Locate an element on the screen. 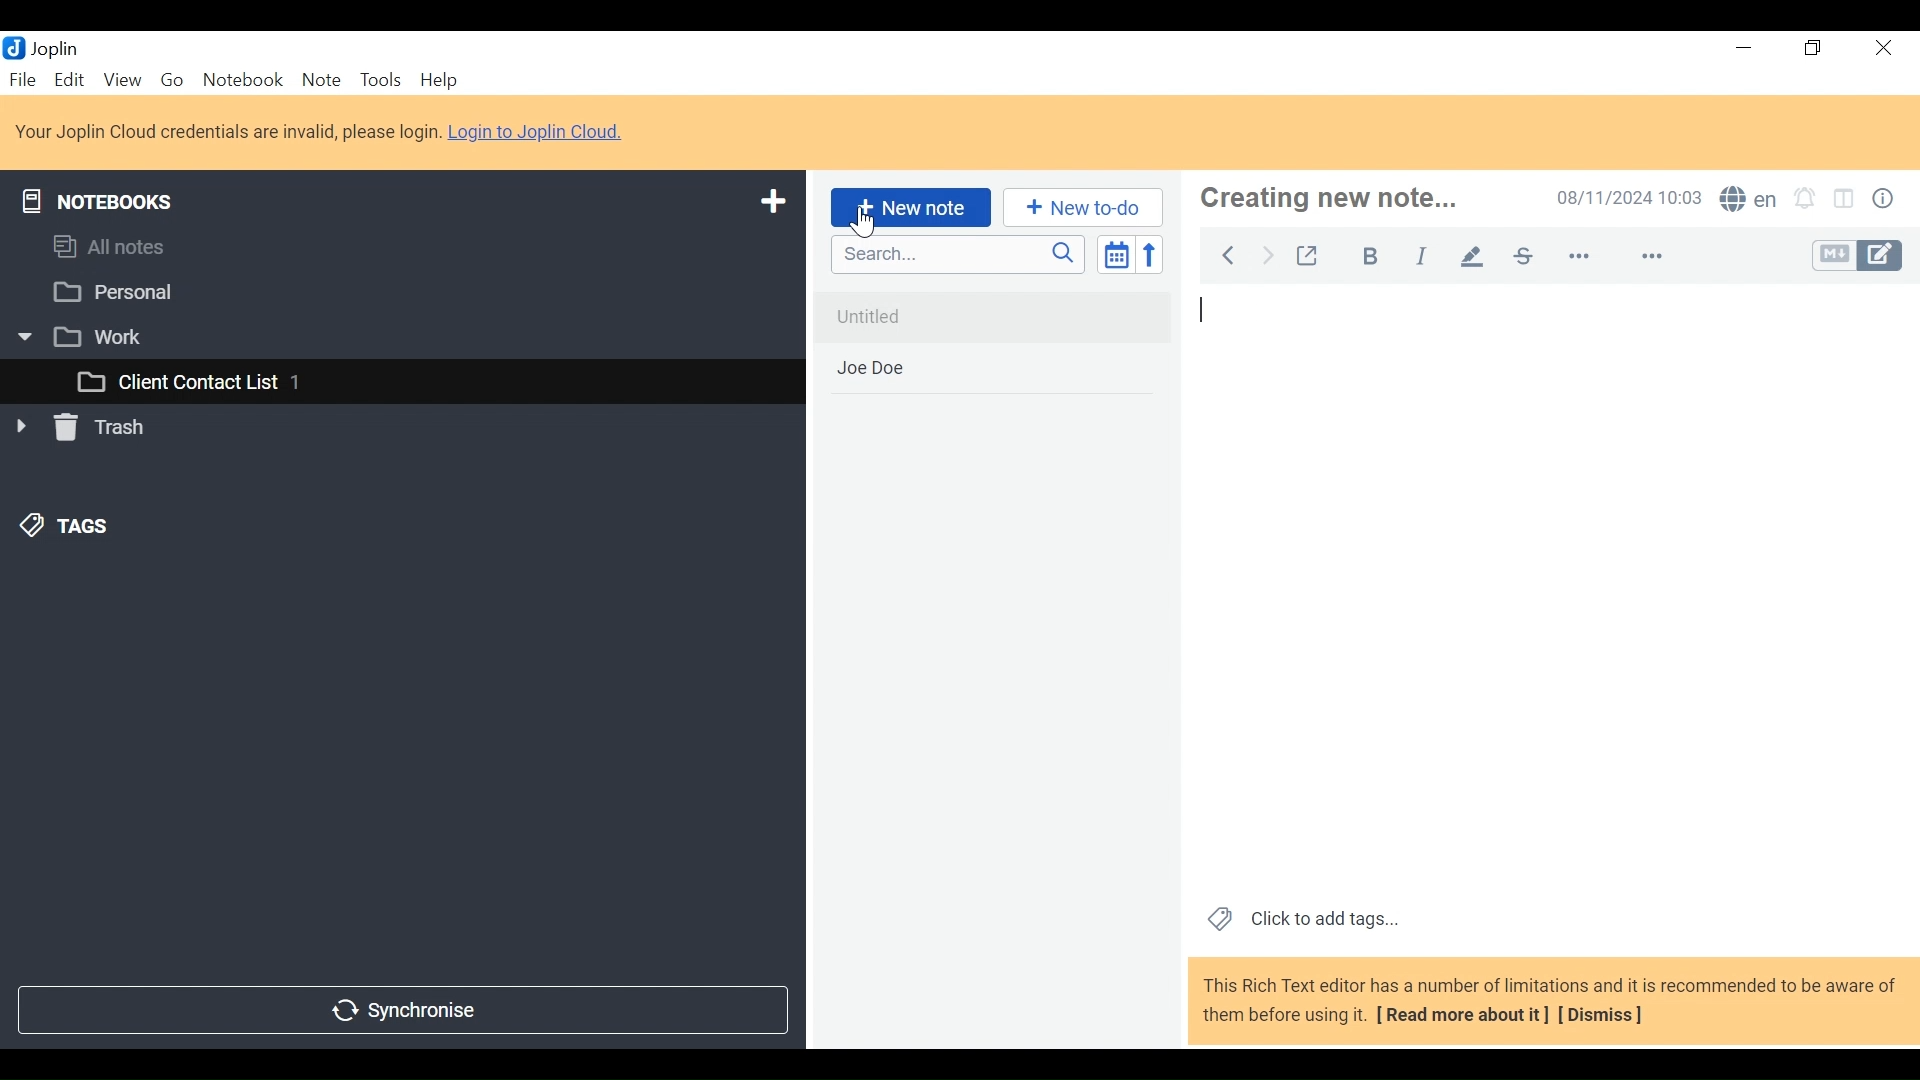  Reverse sort order is located at coordinates (1148, 254).